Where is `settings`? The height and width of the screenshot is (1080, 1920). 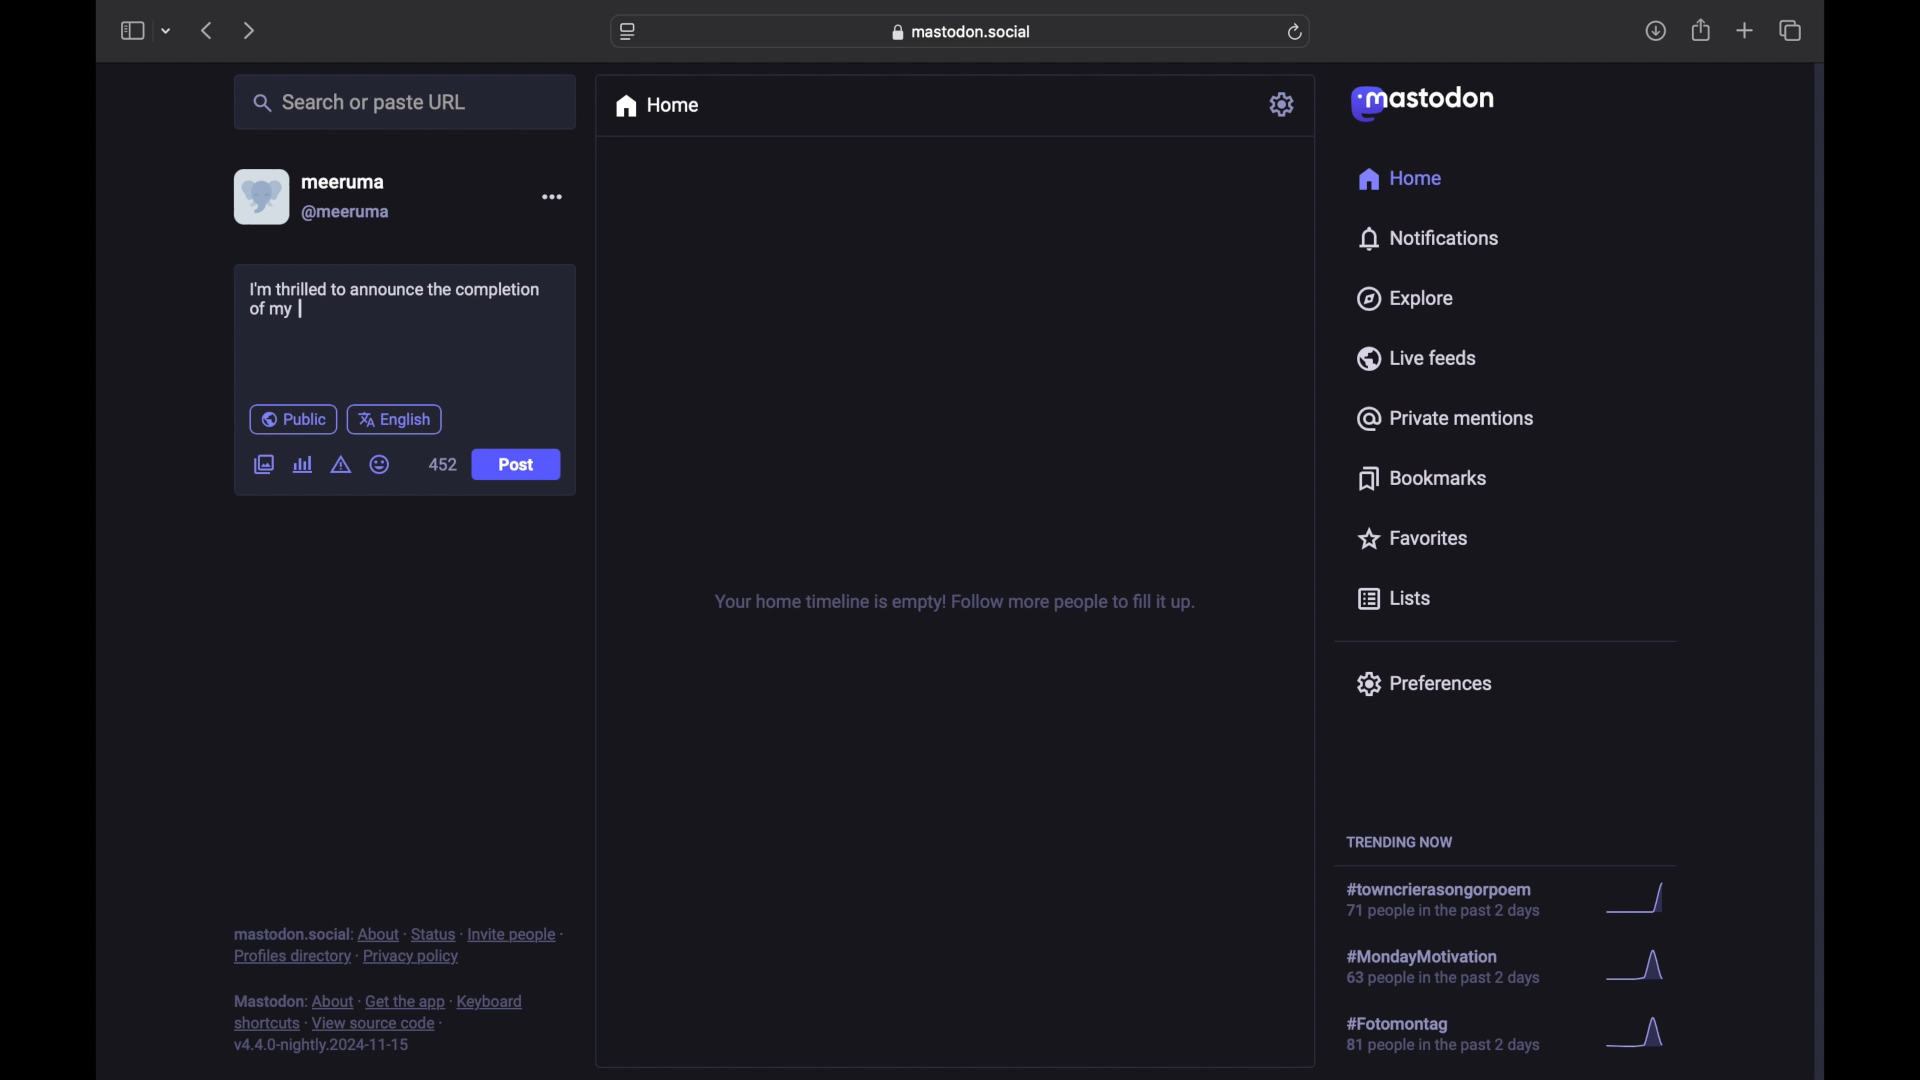
settings is located at coordinates (1283, 104).